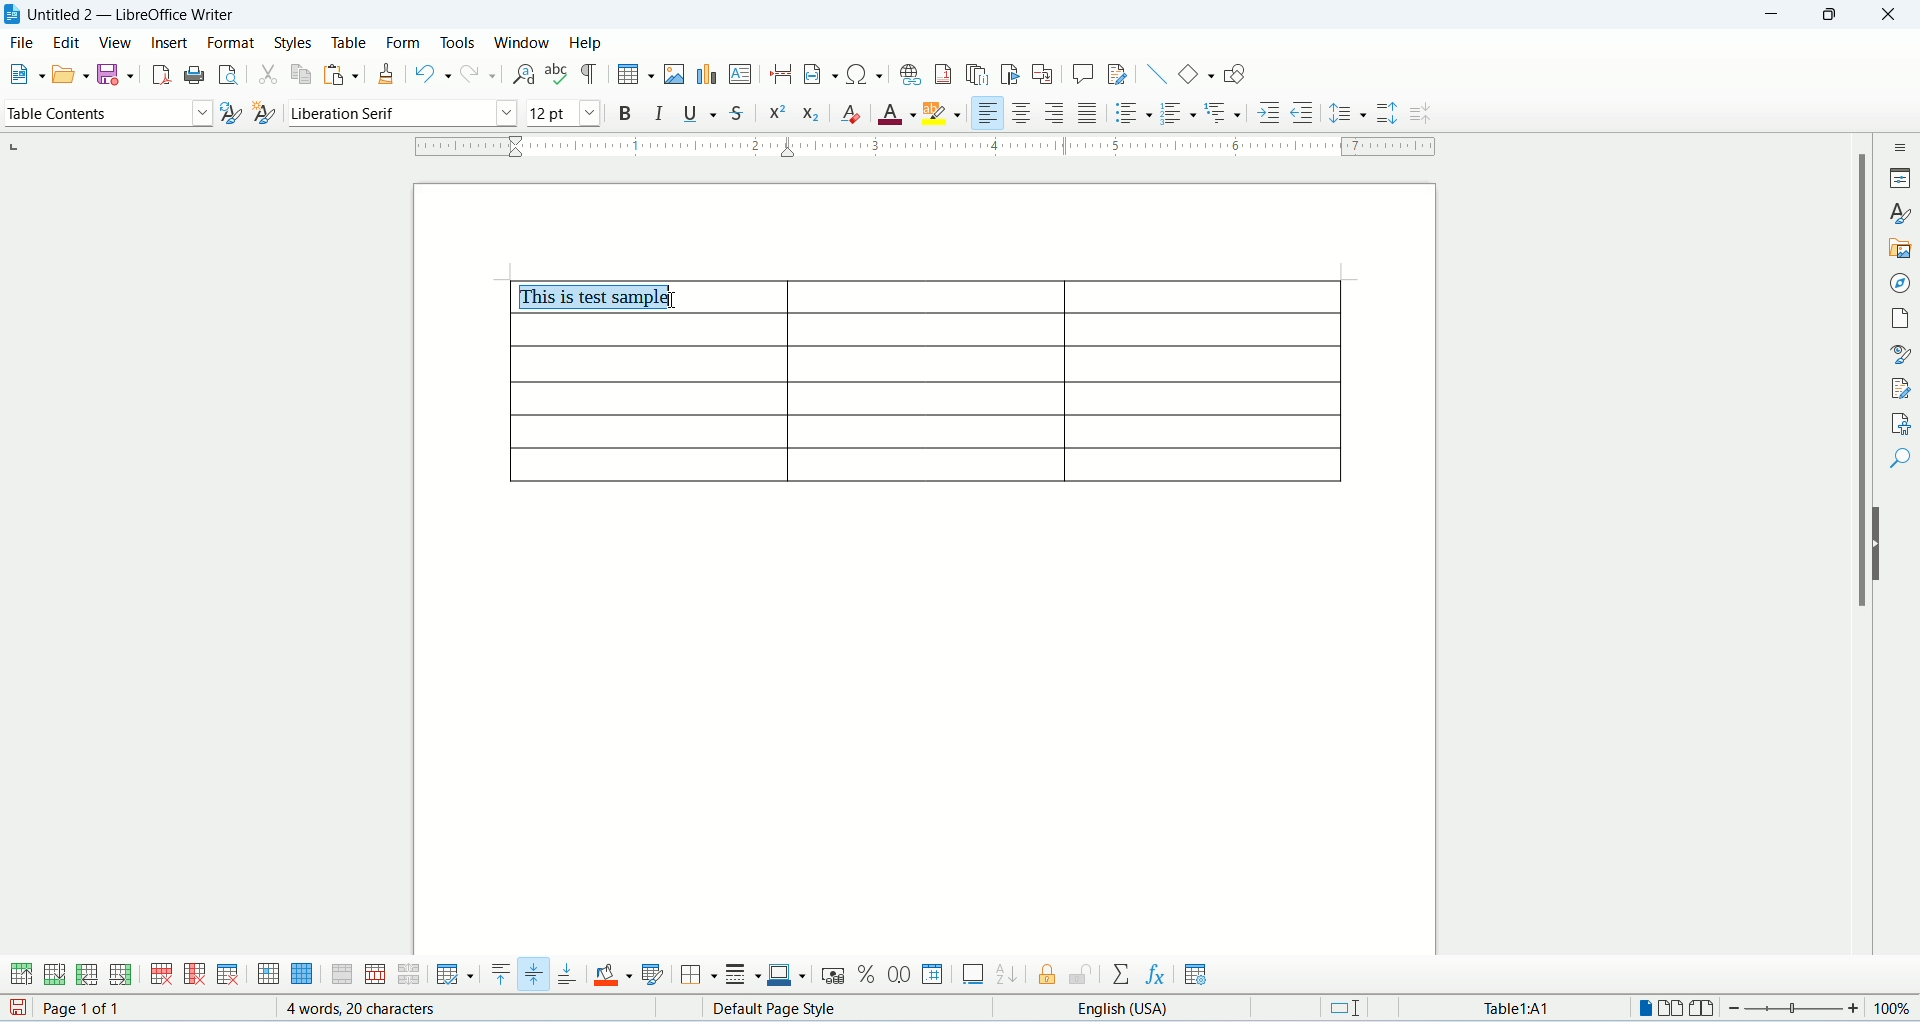 This screenshot has height=1022, width=1920. I want to click on word count, so click(364, 1009).